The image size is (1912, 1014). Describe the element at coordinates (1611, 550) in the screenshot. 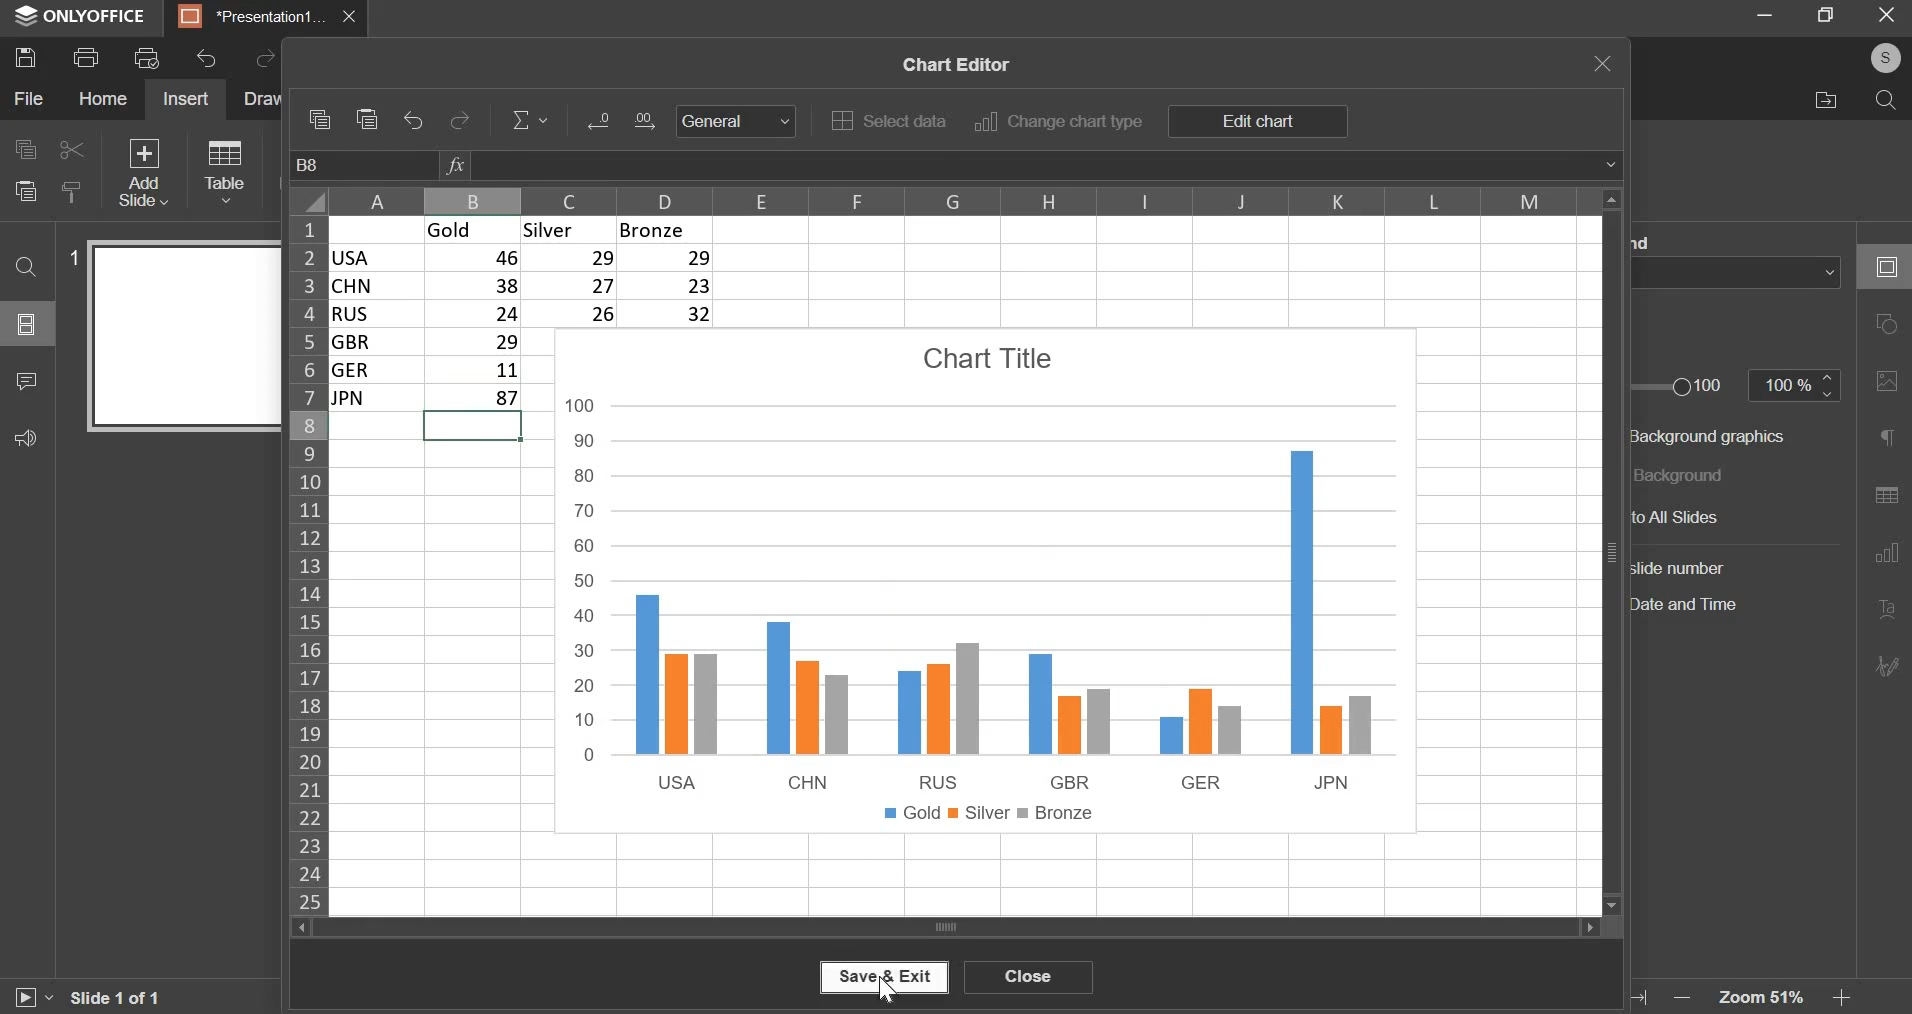

I see `vertical slider` at that location.